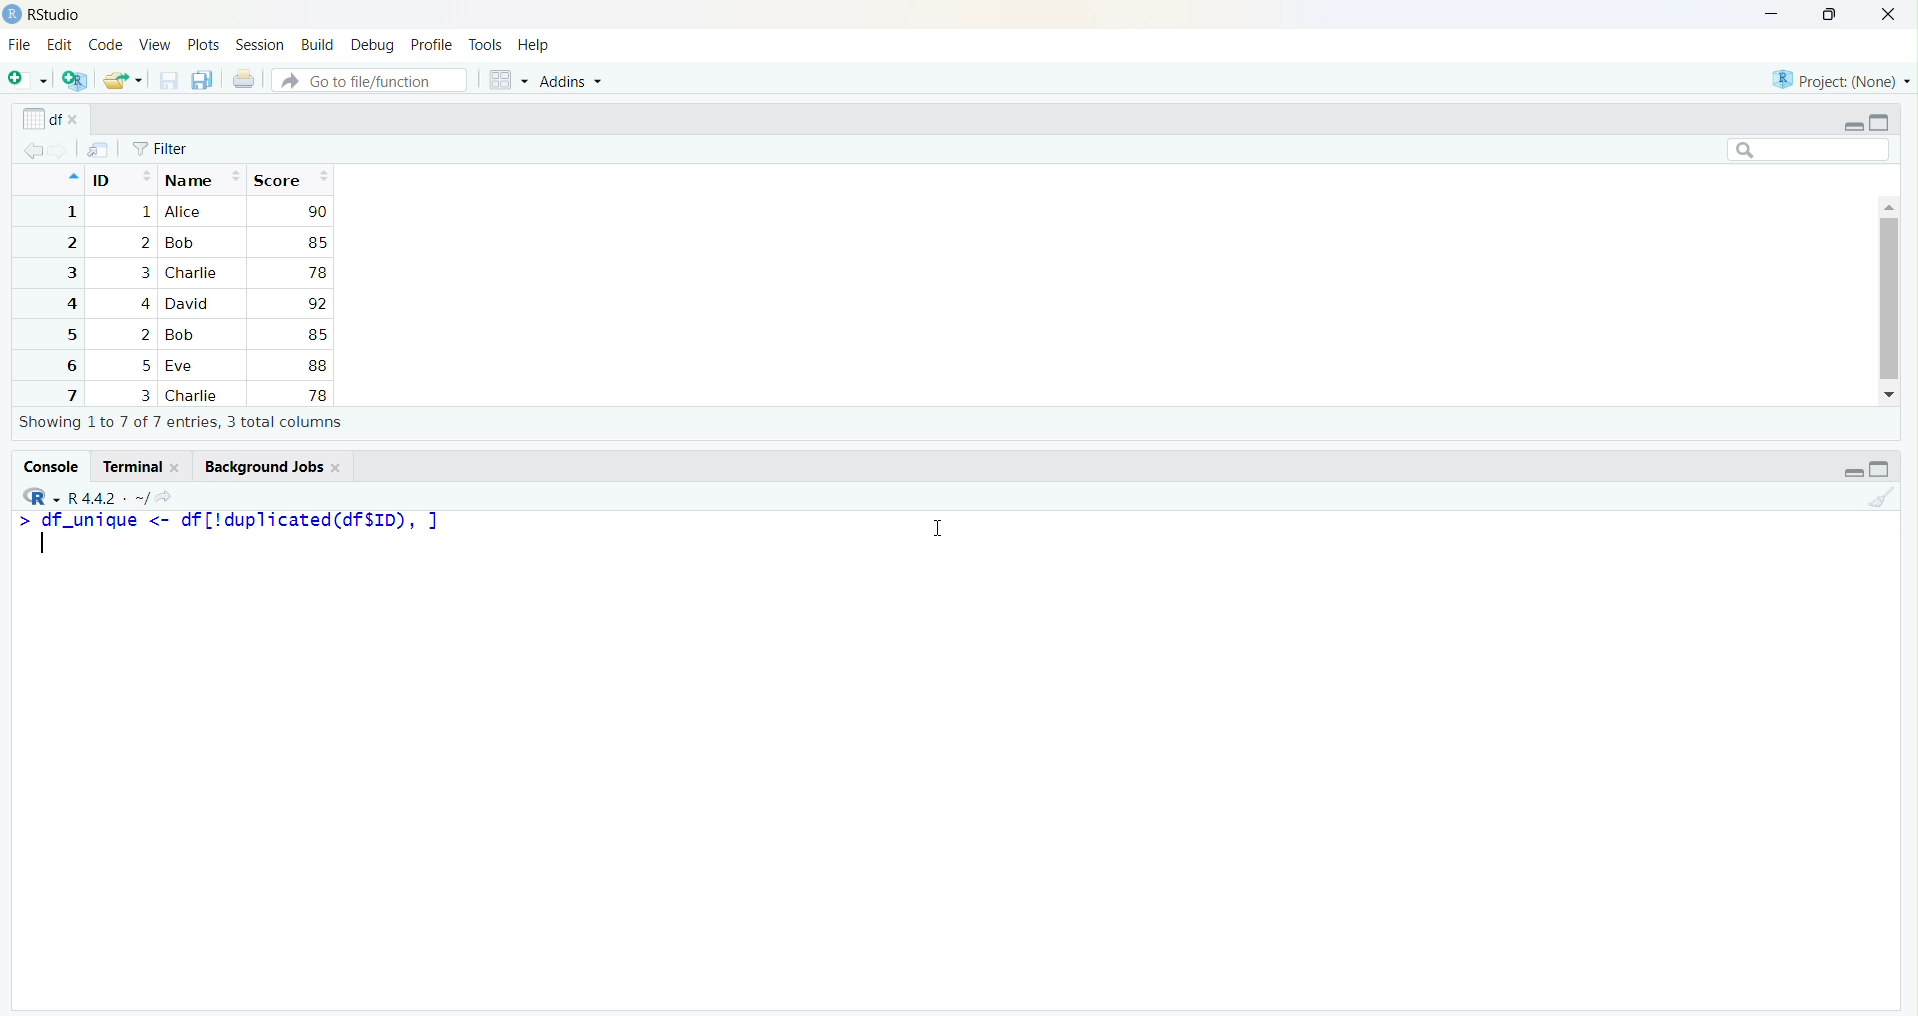 The width and height of the screenshot is (1918, 1016). Describe the element at coordinates (69, 273) in the screenshot. I see `3` at that location.